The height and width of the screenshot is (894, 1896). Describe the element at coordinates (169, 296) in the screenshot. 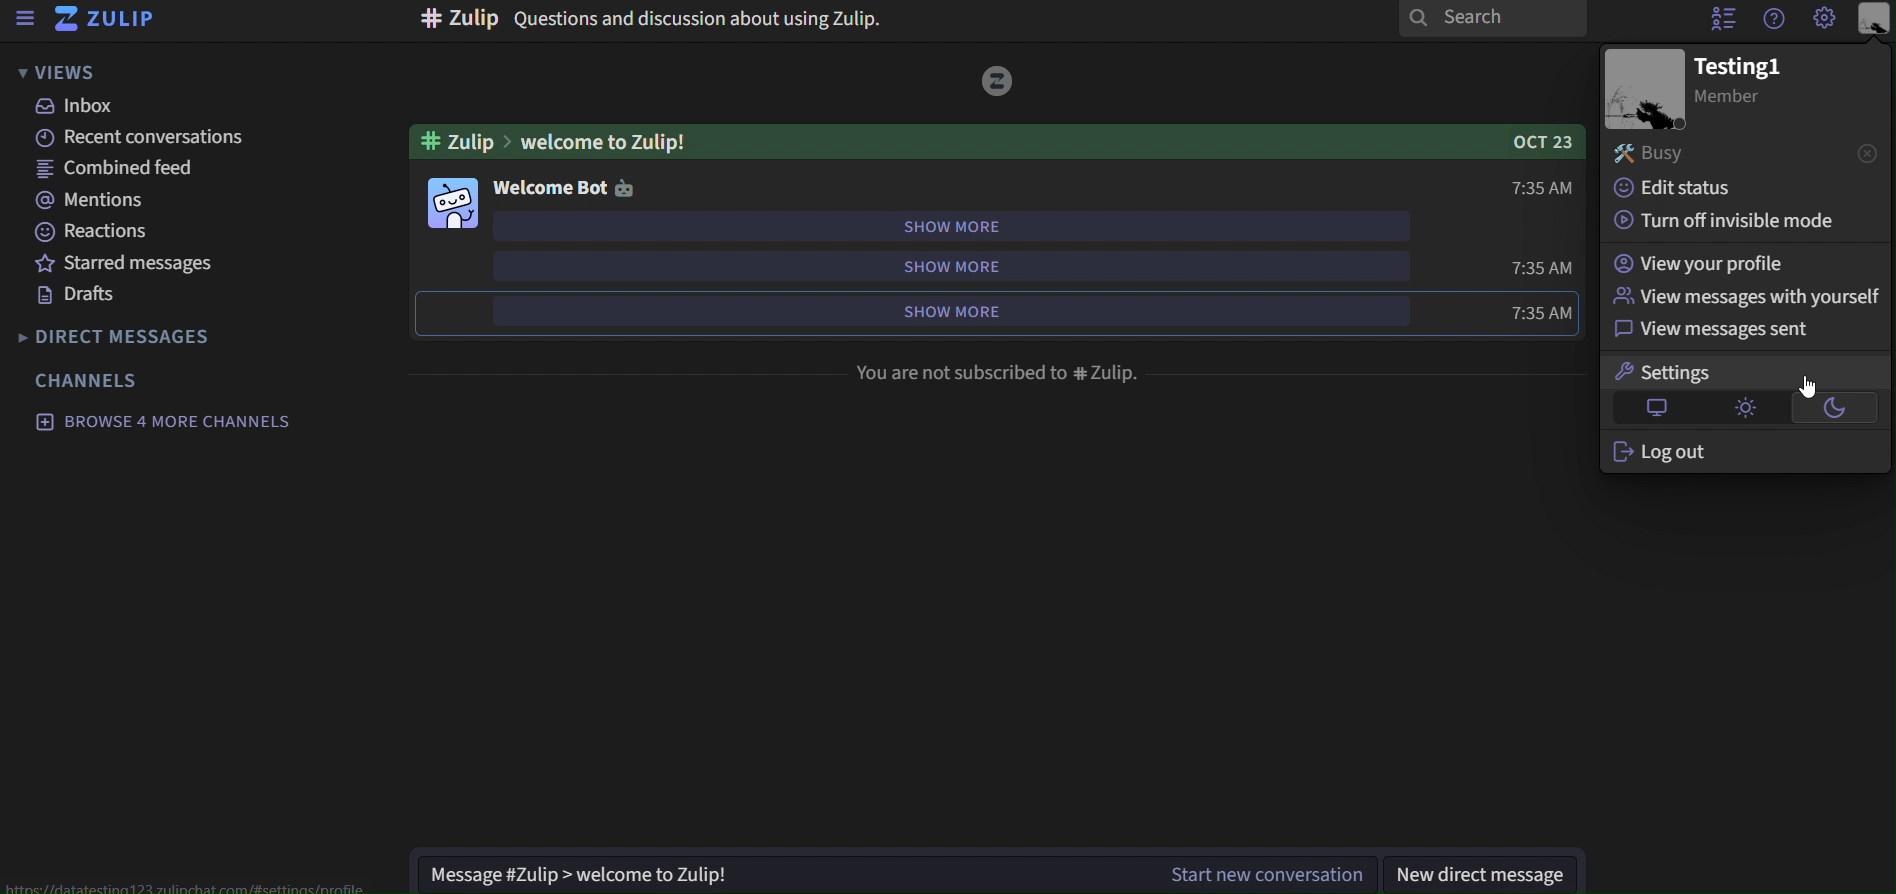

I see `drafts` at that location.